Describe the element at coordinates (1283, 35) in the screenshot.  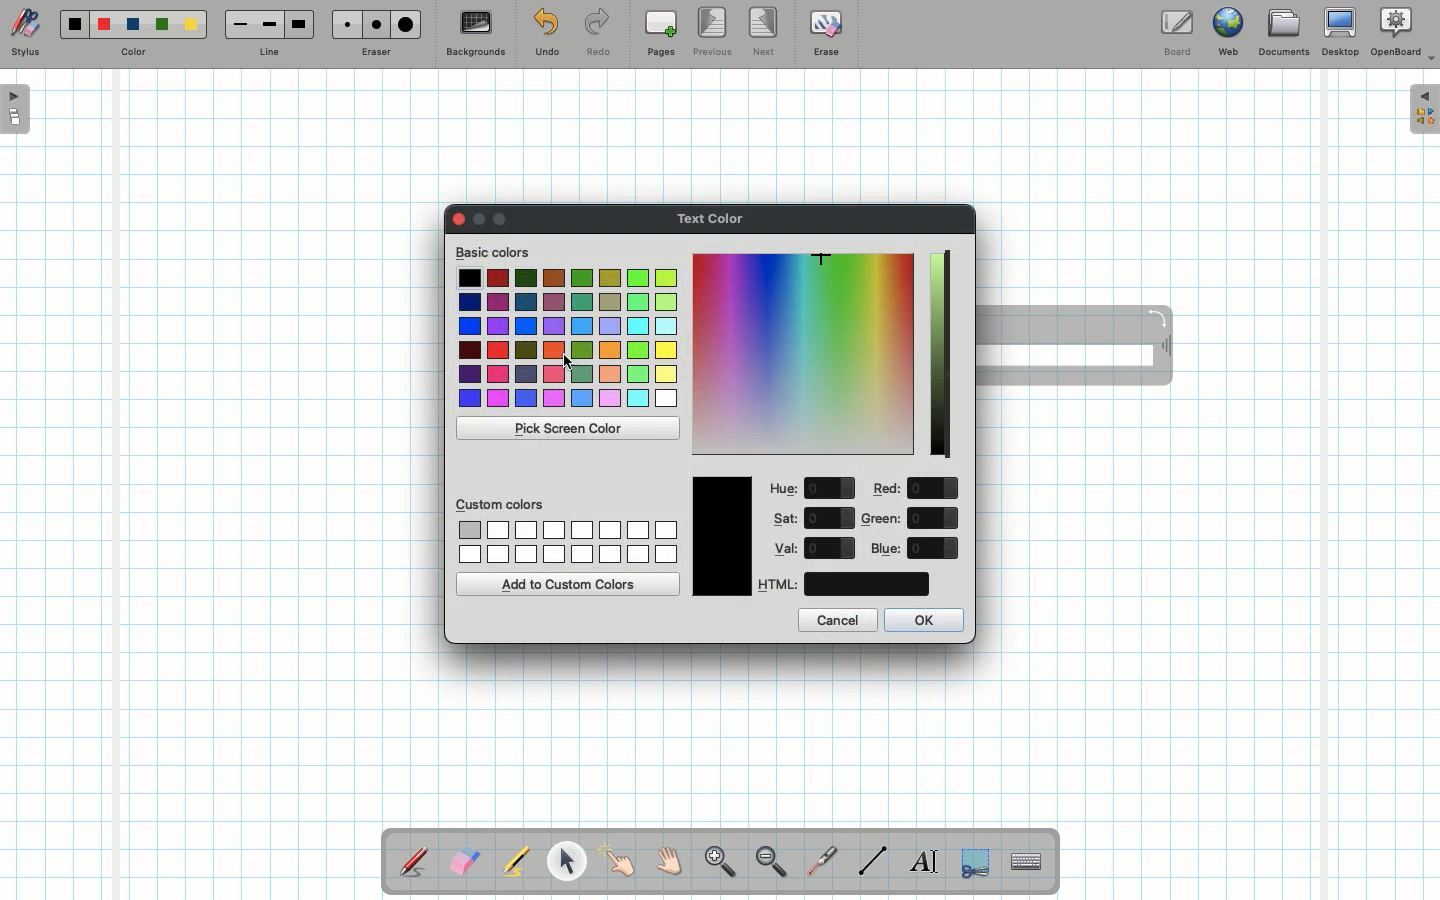
I see `Documents` at that location.